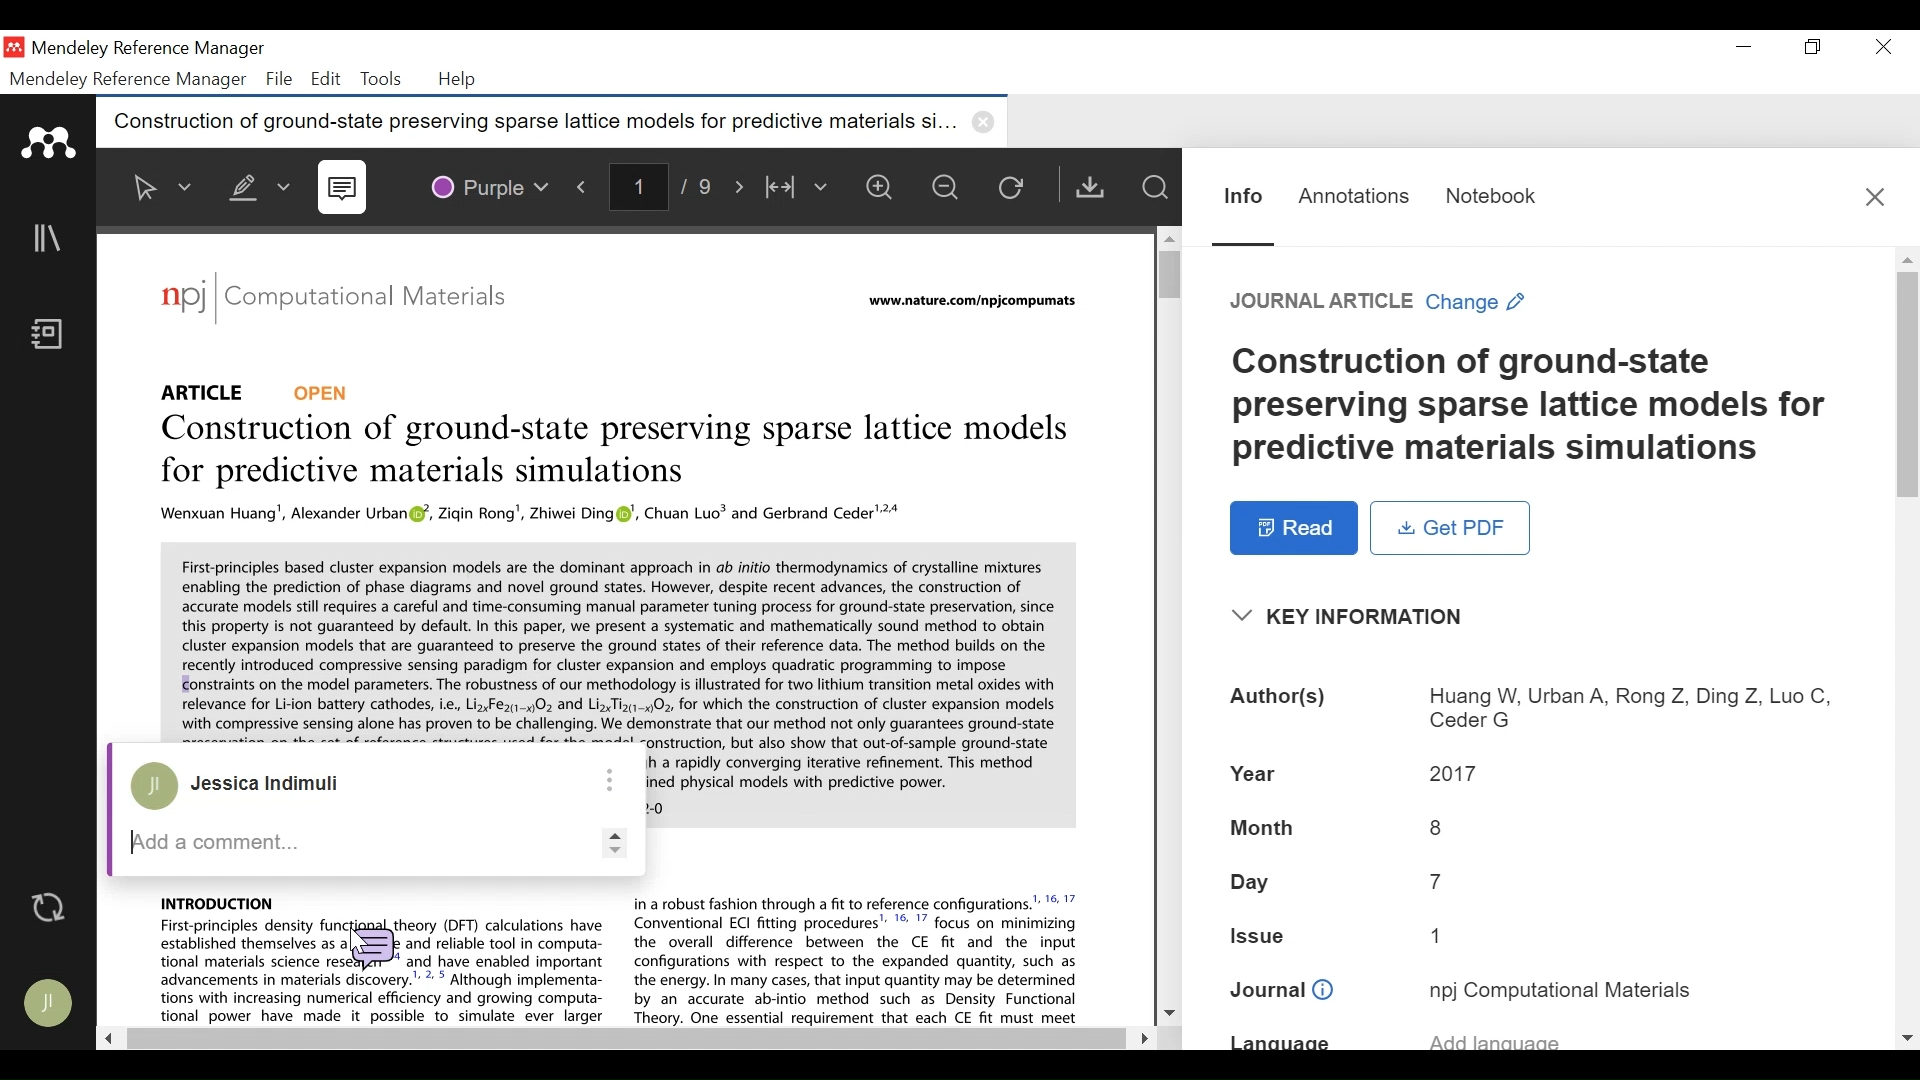 This screenshot has width=1920, height=1080. I want to click on minimize, so click(1745, 48).